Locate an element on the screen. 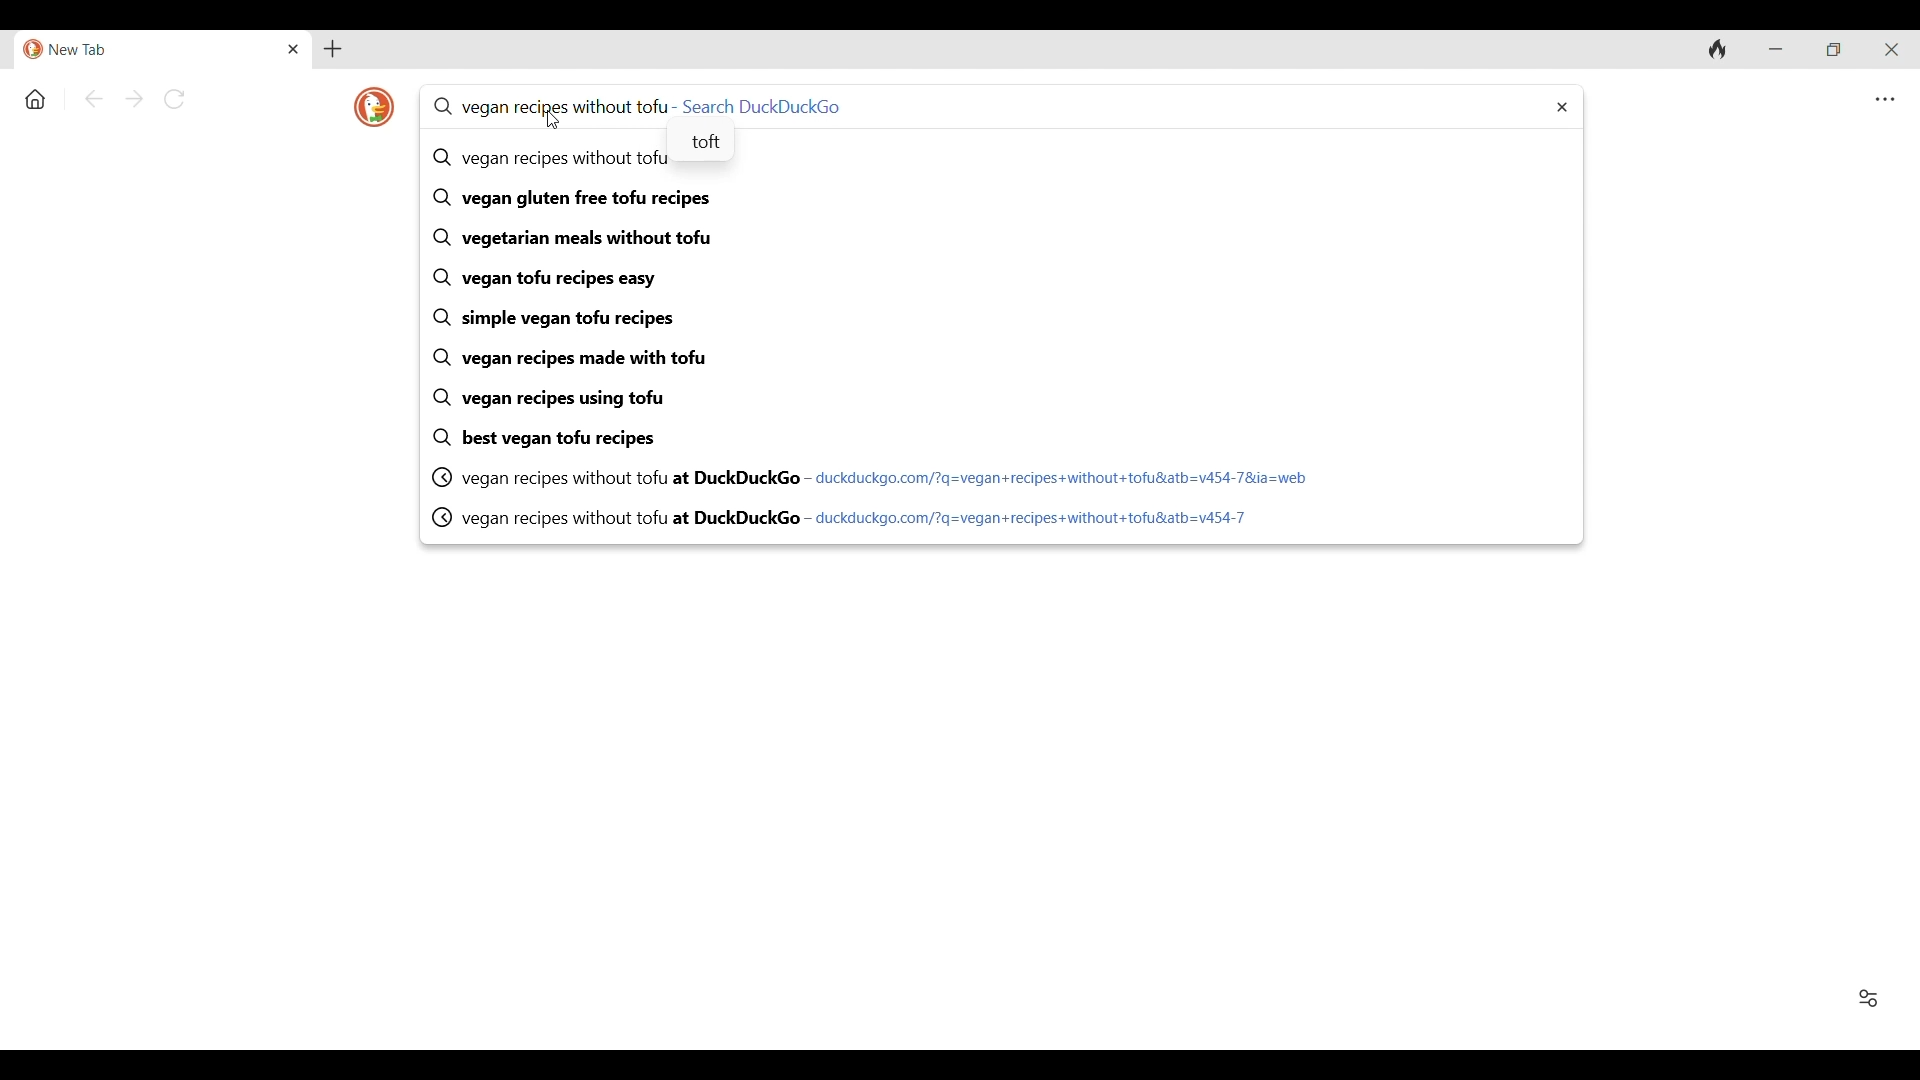 The height and width of the screenshot is (1080, 1920). Cursor is located at coordinates (553, 120).